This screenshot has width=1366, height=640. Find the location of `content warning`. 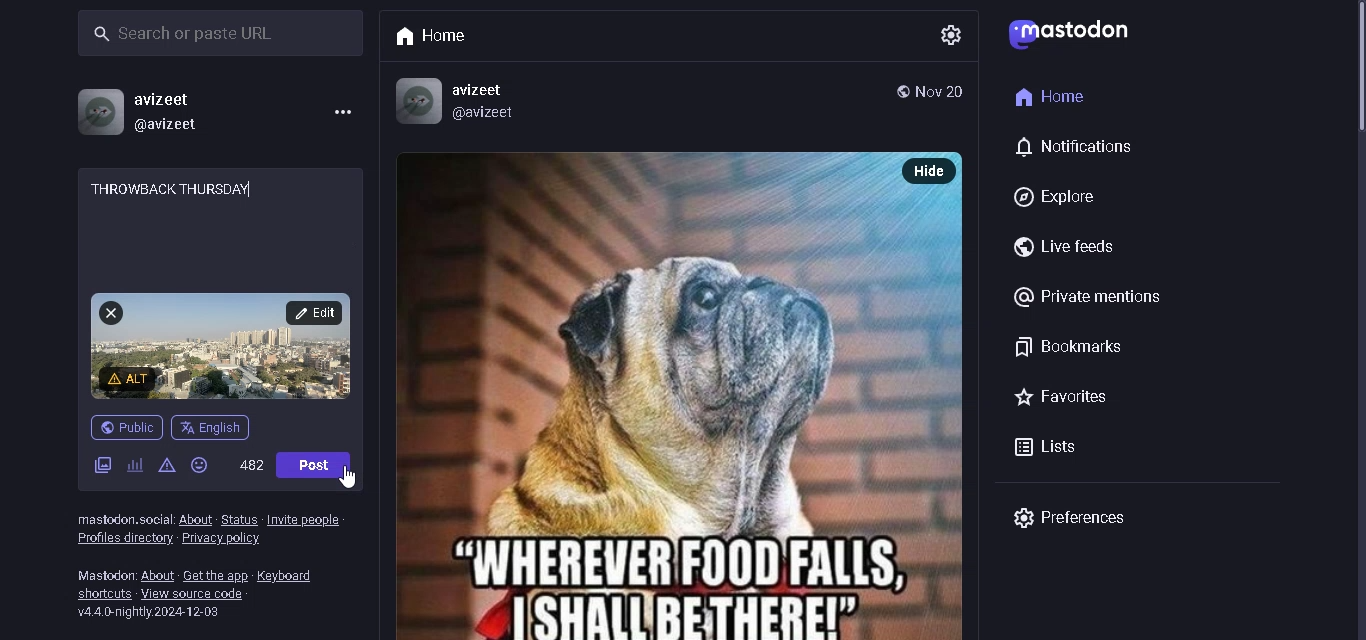

content warning is located at coordinates (167, 472).